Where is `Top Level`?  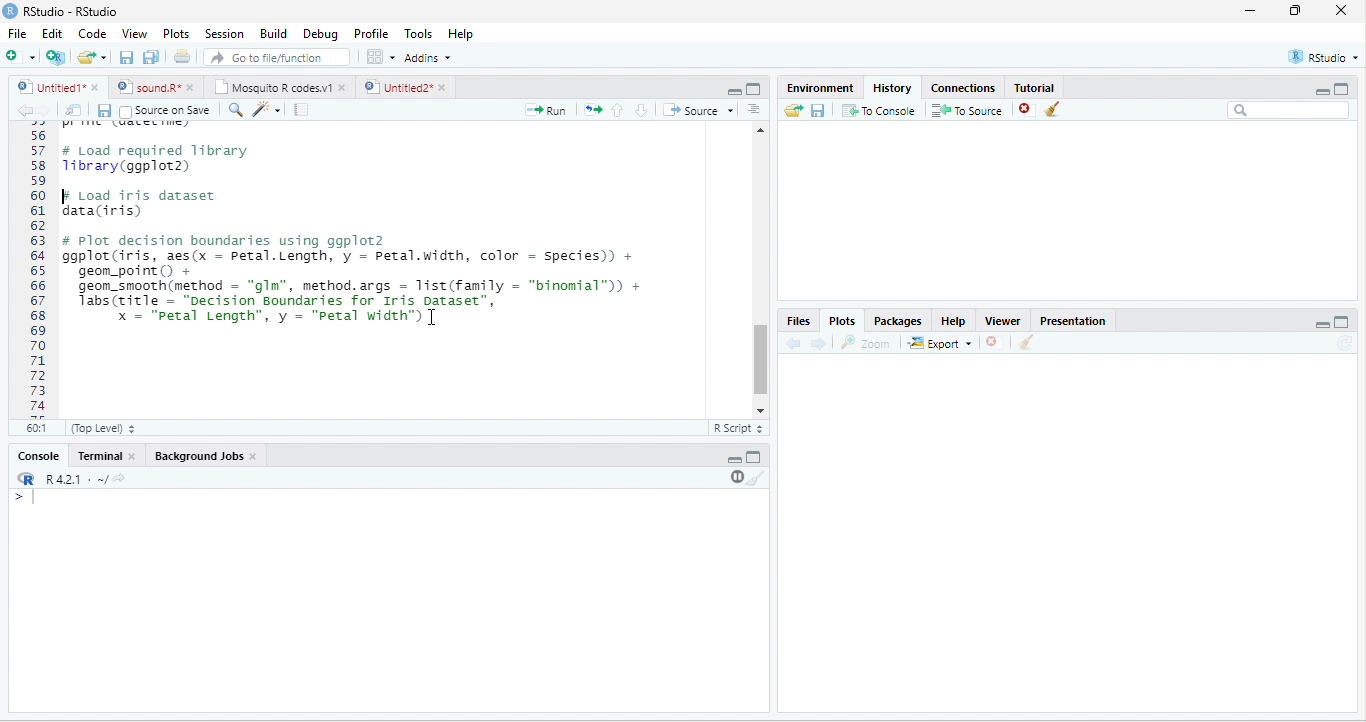 Top Level is located at coordinates (103, 429).